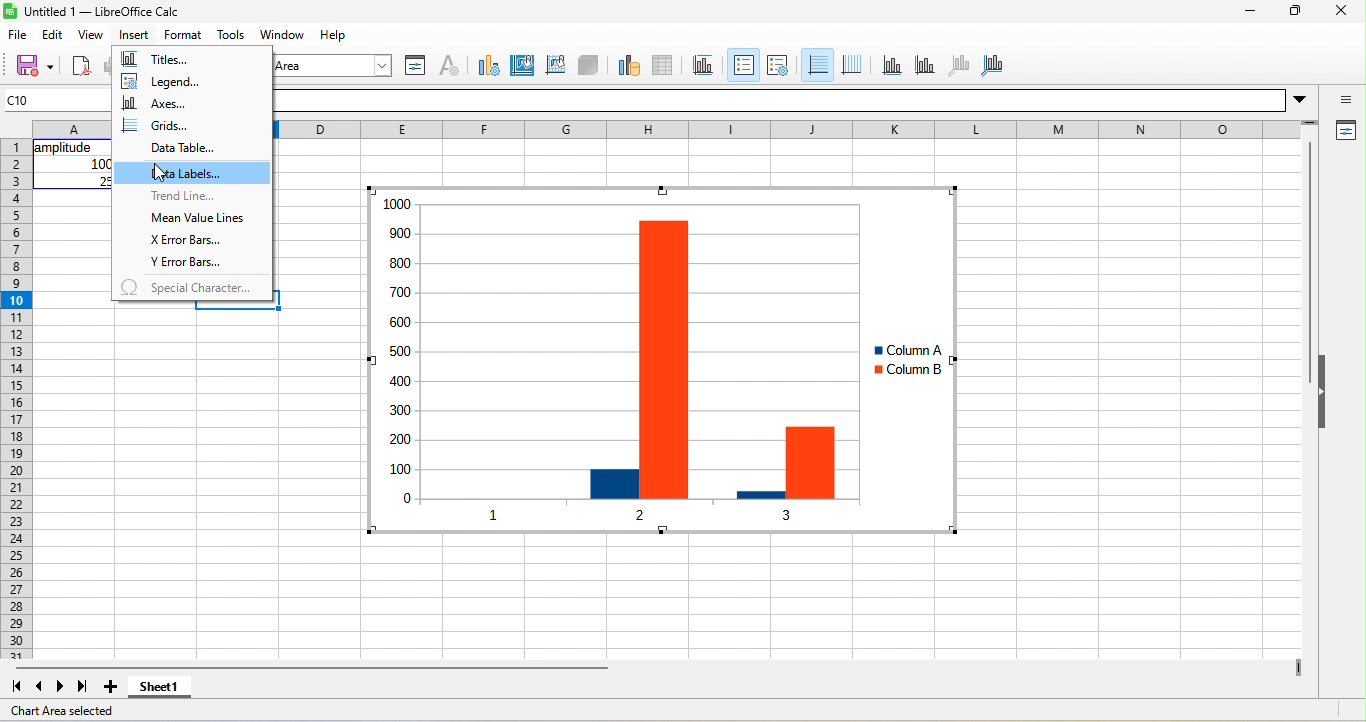 This screenshot has height=722, width=1366. Describe the element at coordinates (957, 64) in the screenshot. I see `z axis` at that location.